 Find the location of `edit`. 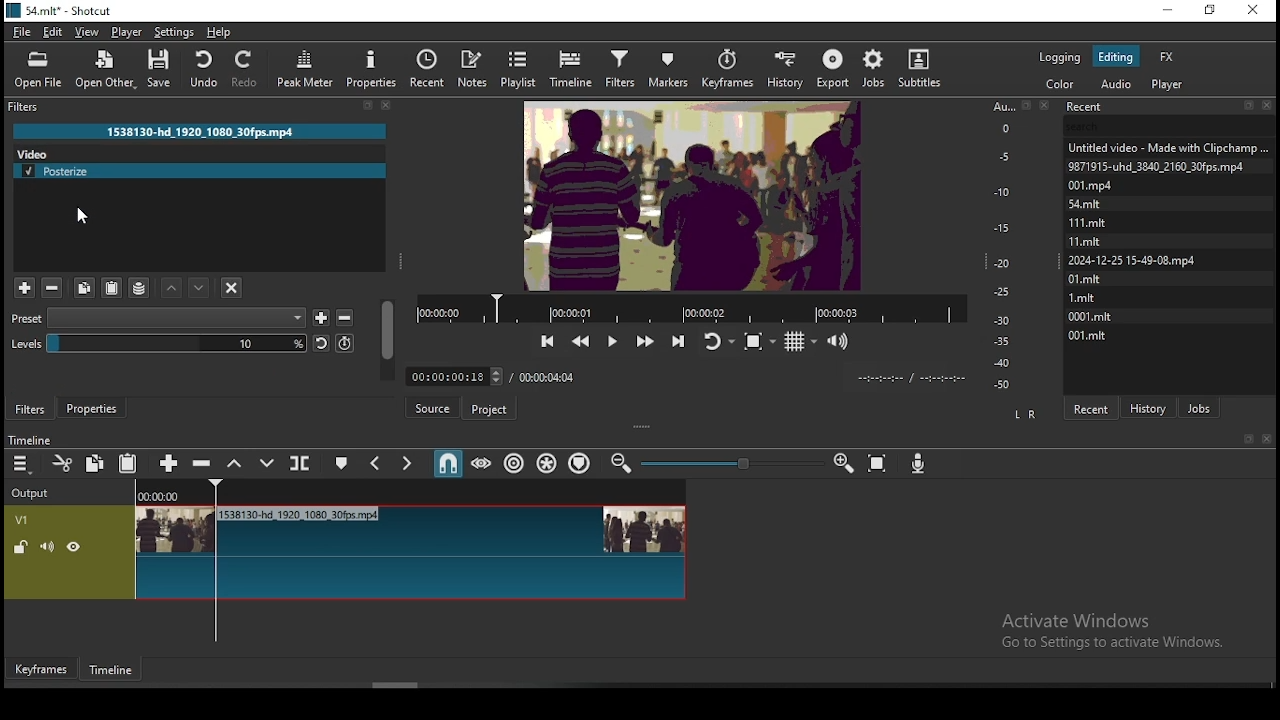

edit is located at coordinates (51, 31).